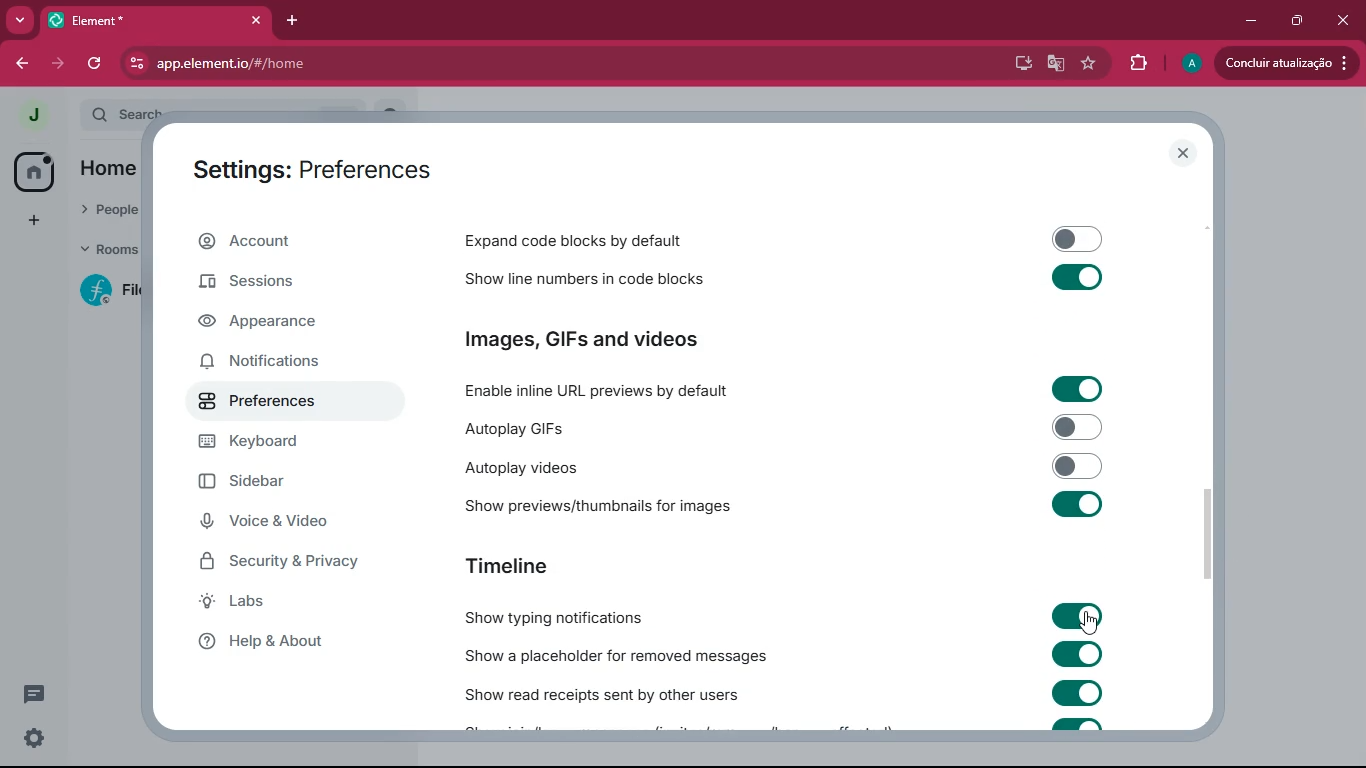 The width and height of the screenshot is (1366, 768). What do you see at coordinates (276, 483) in the screenshot?
I see `sidebar` at bounding box center [276, 483].